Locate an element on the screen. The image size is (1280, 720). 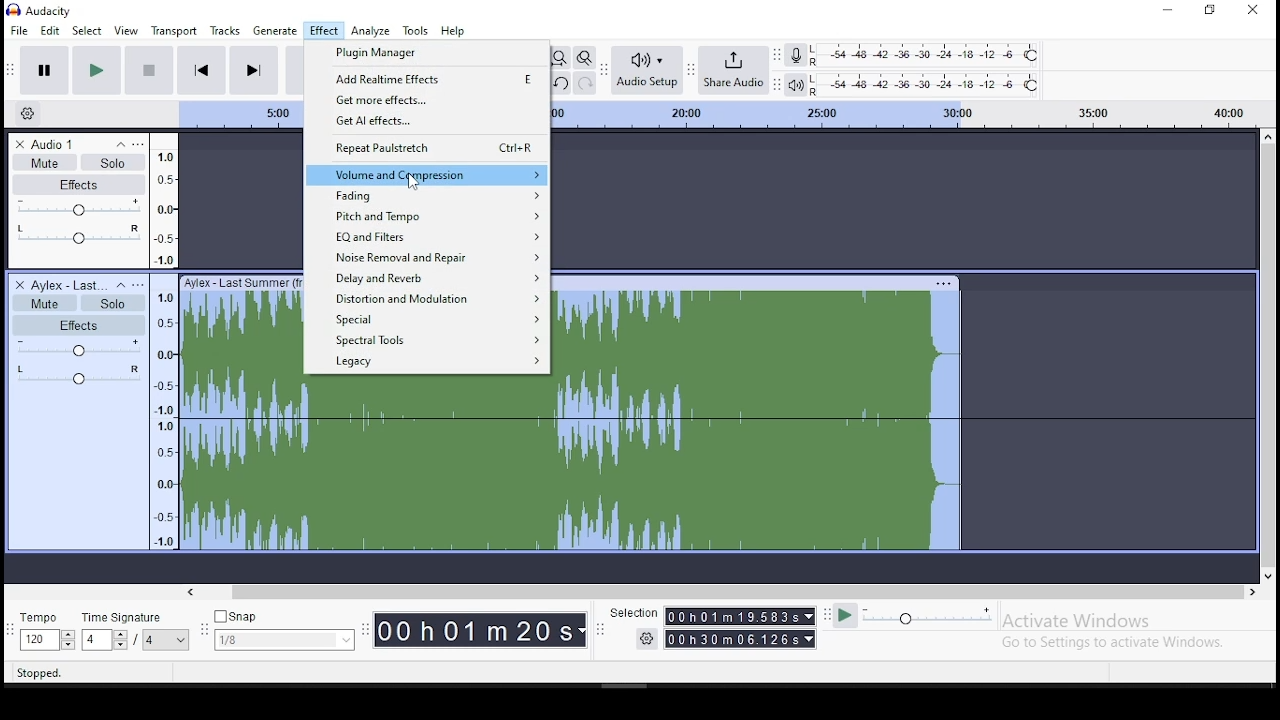
play is located at coordinates (96, 70).